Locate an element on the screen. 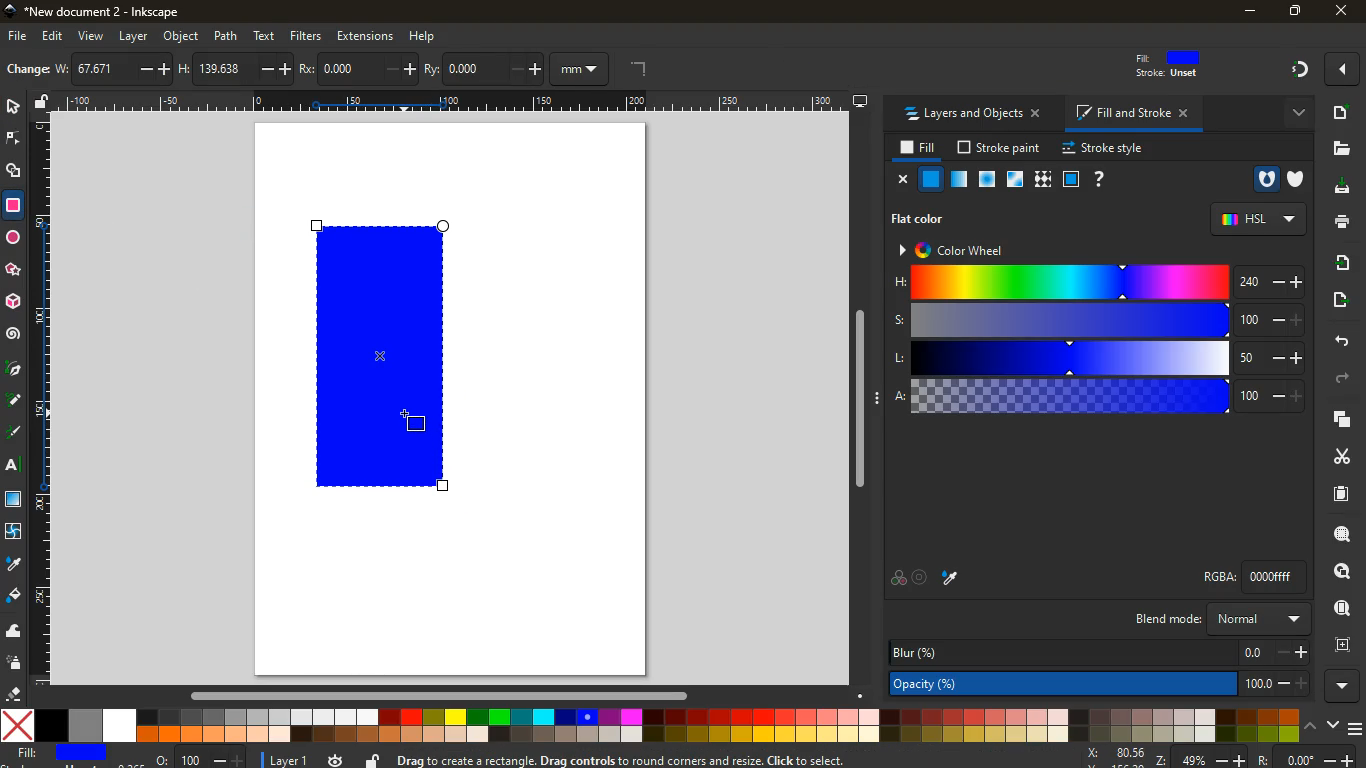   is located at coordinates (1292, 69).